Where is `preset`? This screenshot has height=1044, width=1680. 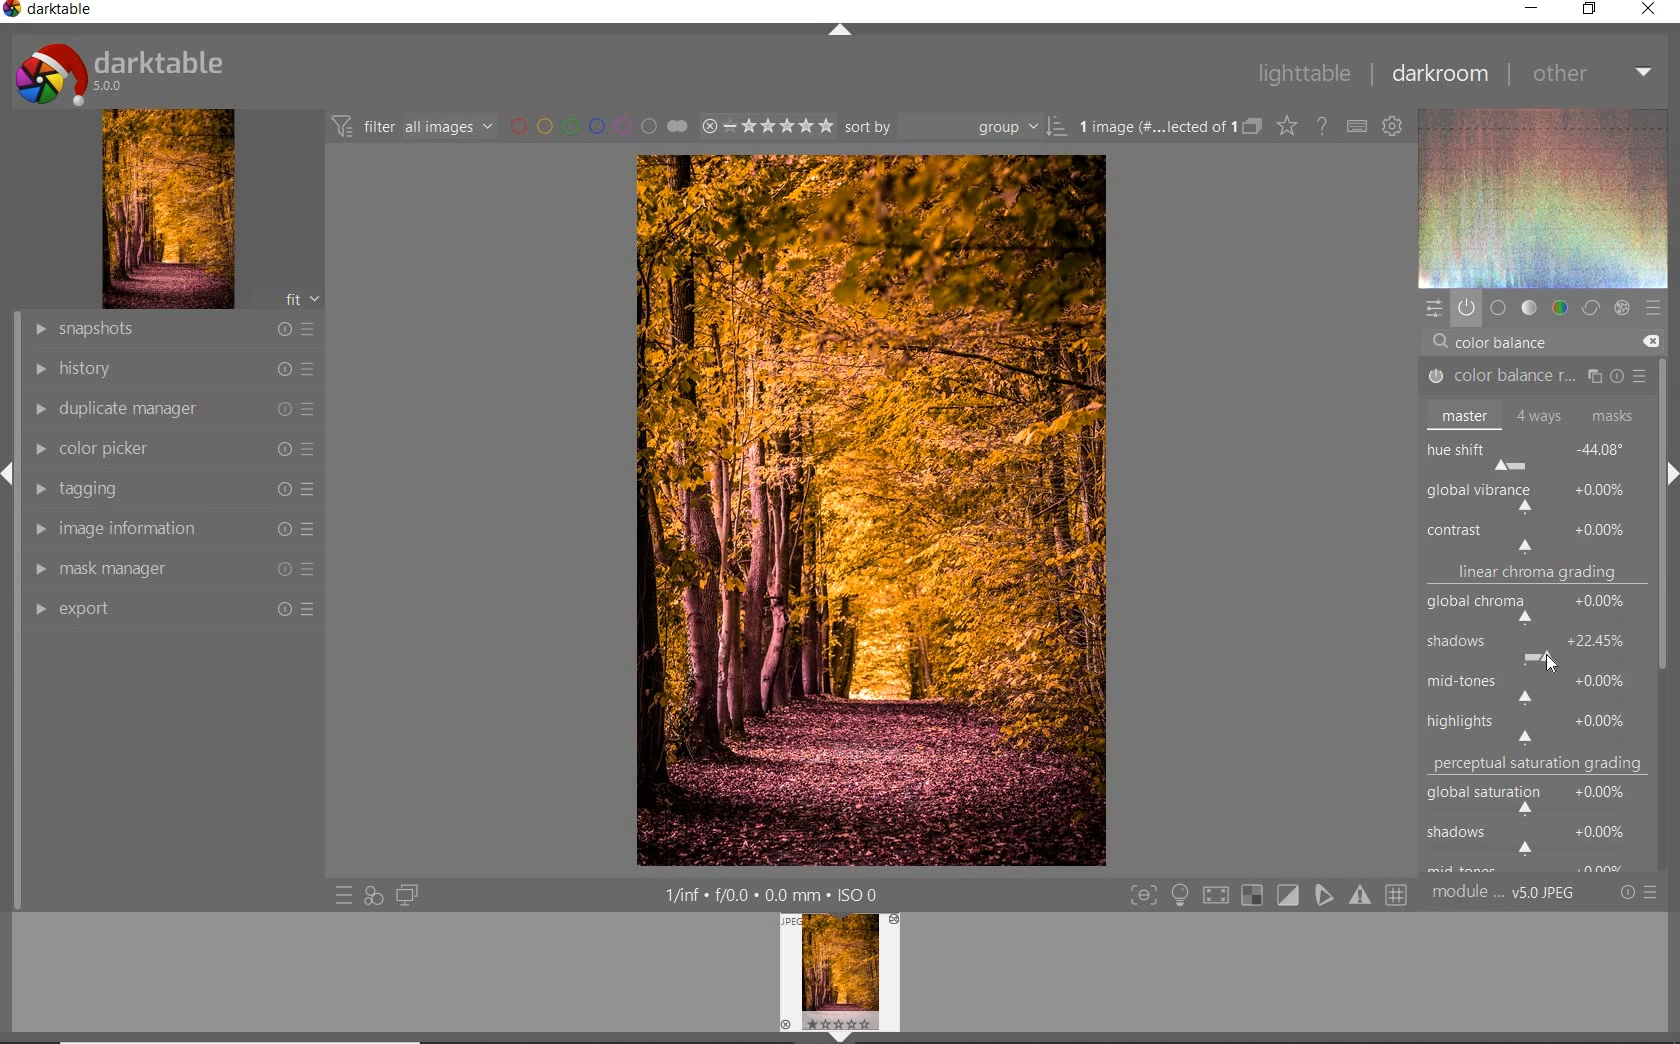
preset is located at coordinates (1652, 307).